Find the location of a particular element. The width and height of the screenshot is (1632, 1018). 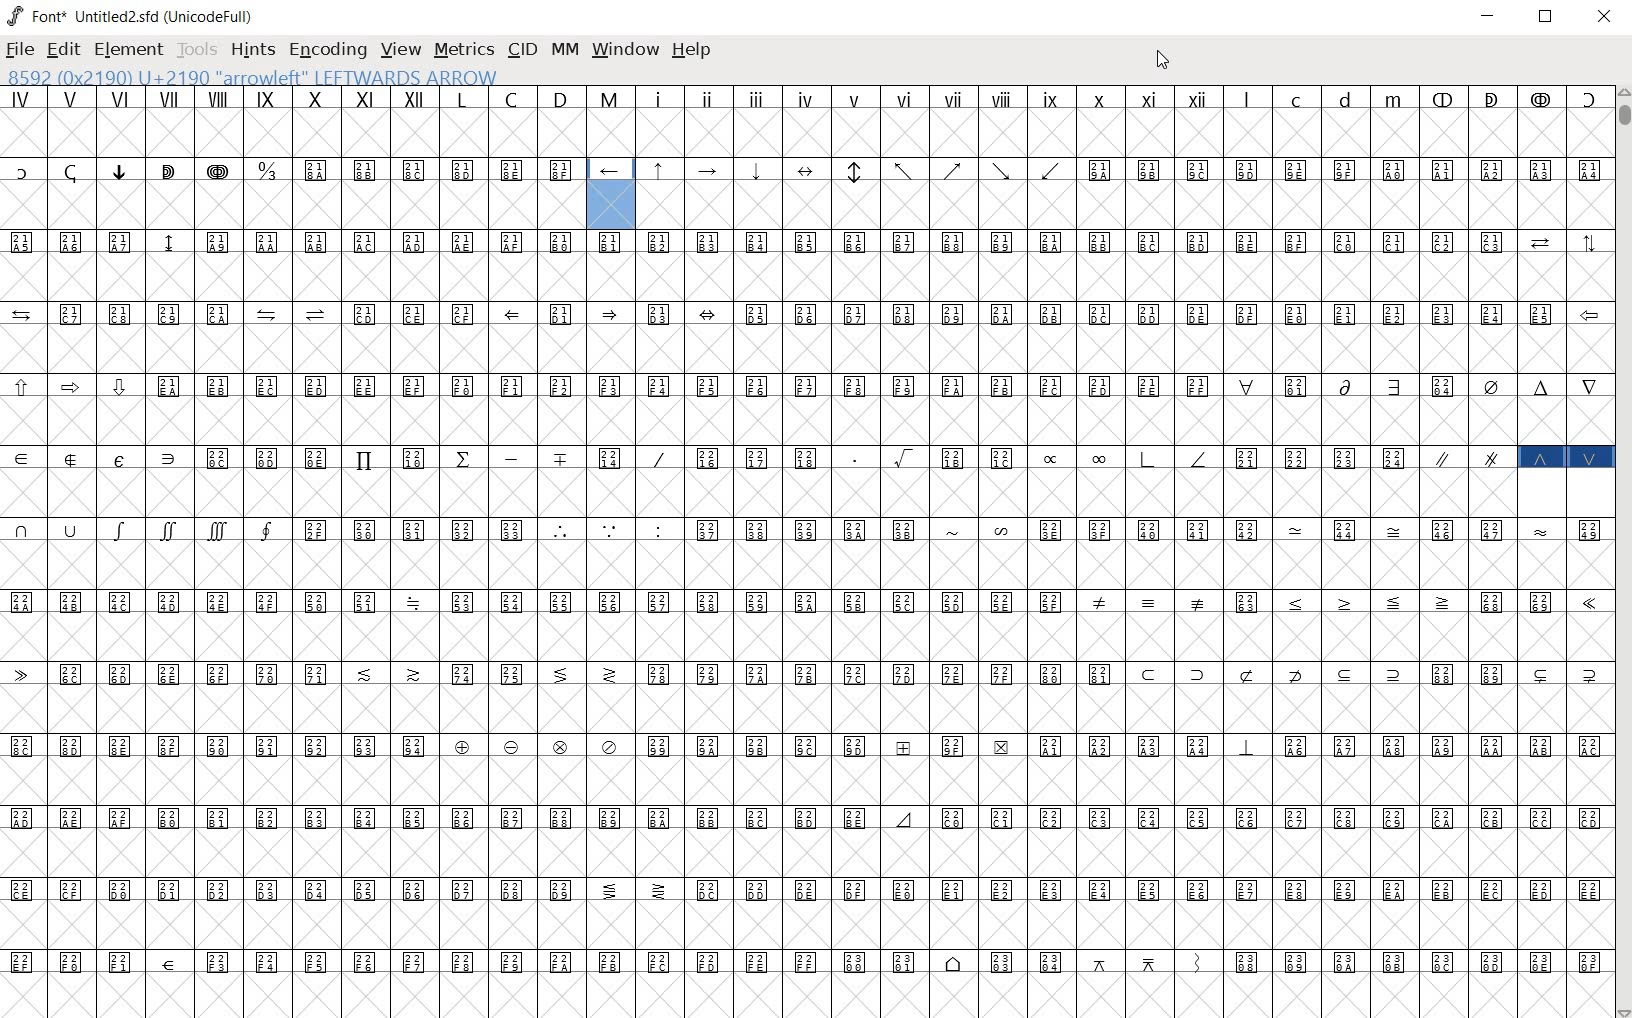

encoding is located at coordinates (329, 52).